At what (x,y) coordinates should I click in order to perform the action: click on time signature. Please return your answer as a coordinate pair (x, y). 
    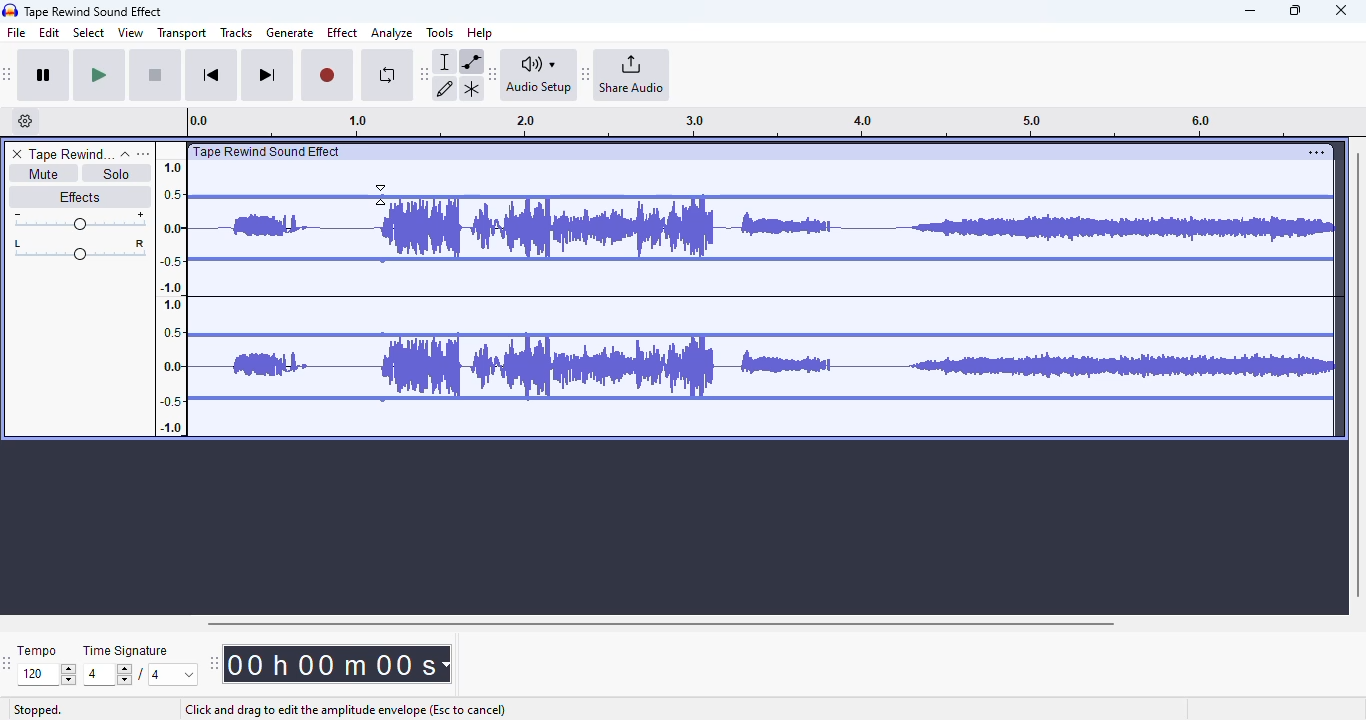
    Looking at the image, I should click on (126, 651).